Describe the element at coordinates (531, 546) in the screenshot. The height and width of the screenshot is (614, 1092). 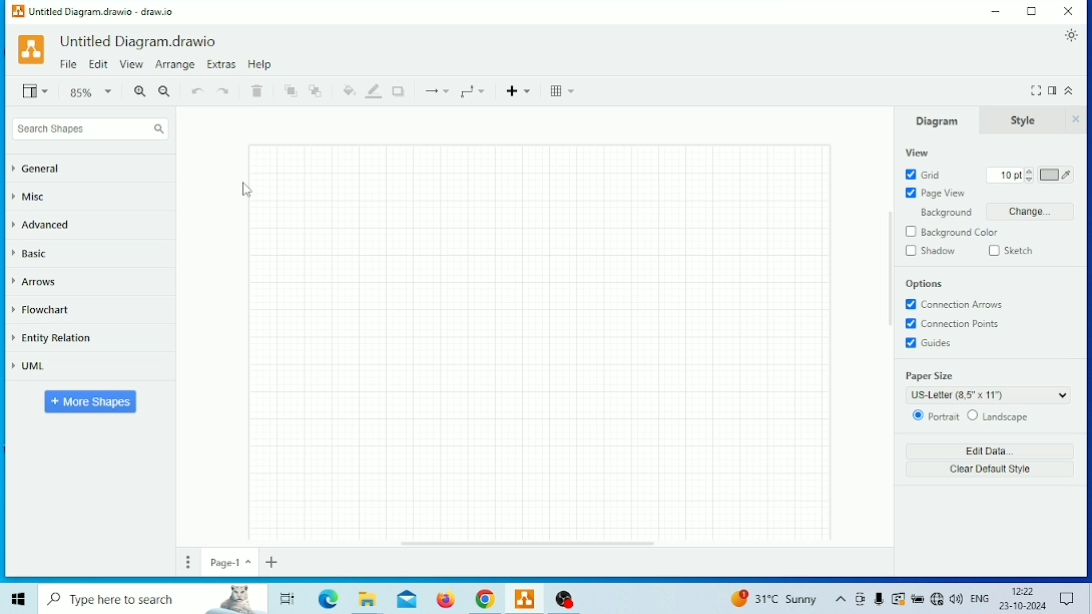
I see `Horizontal scrollbar` at that location.